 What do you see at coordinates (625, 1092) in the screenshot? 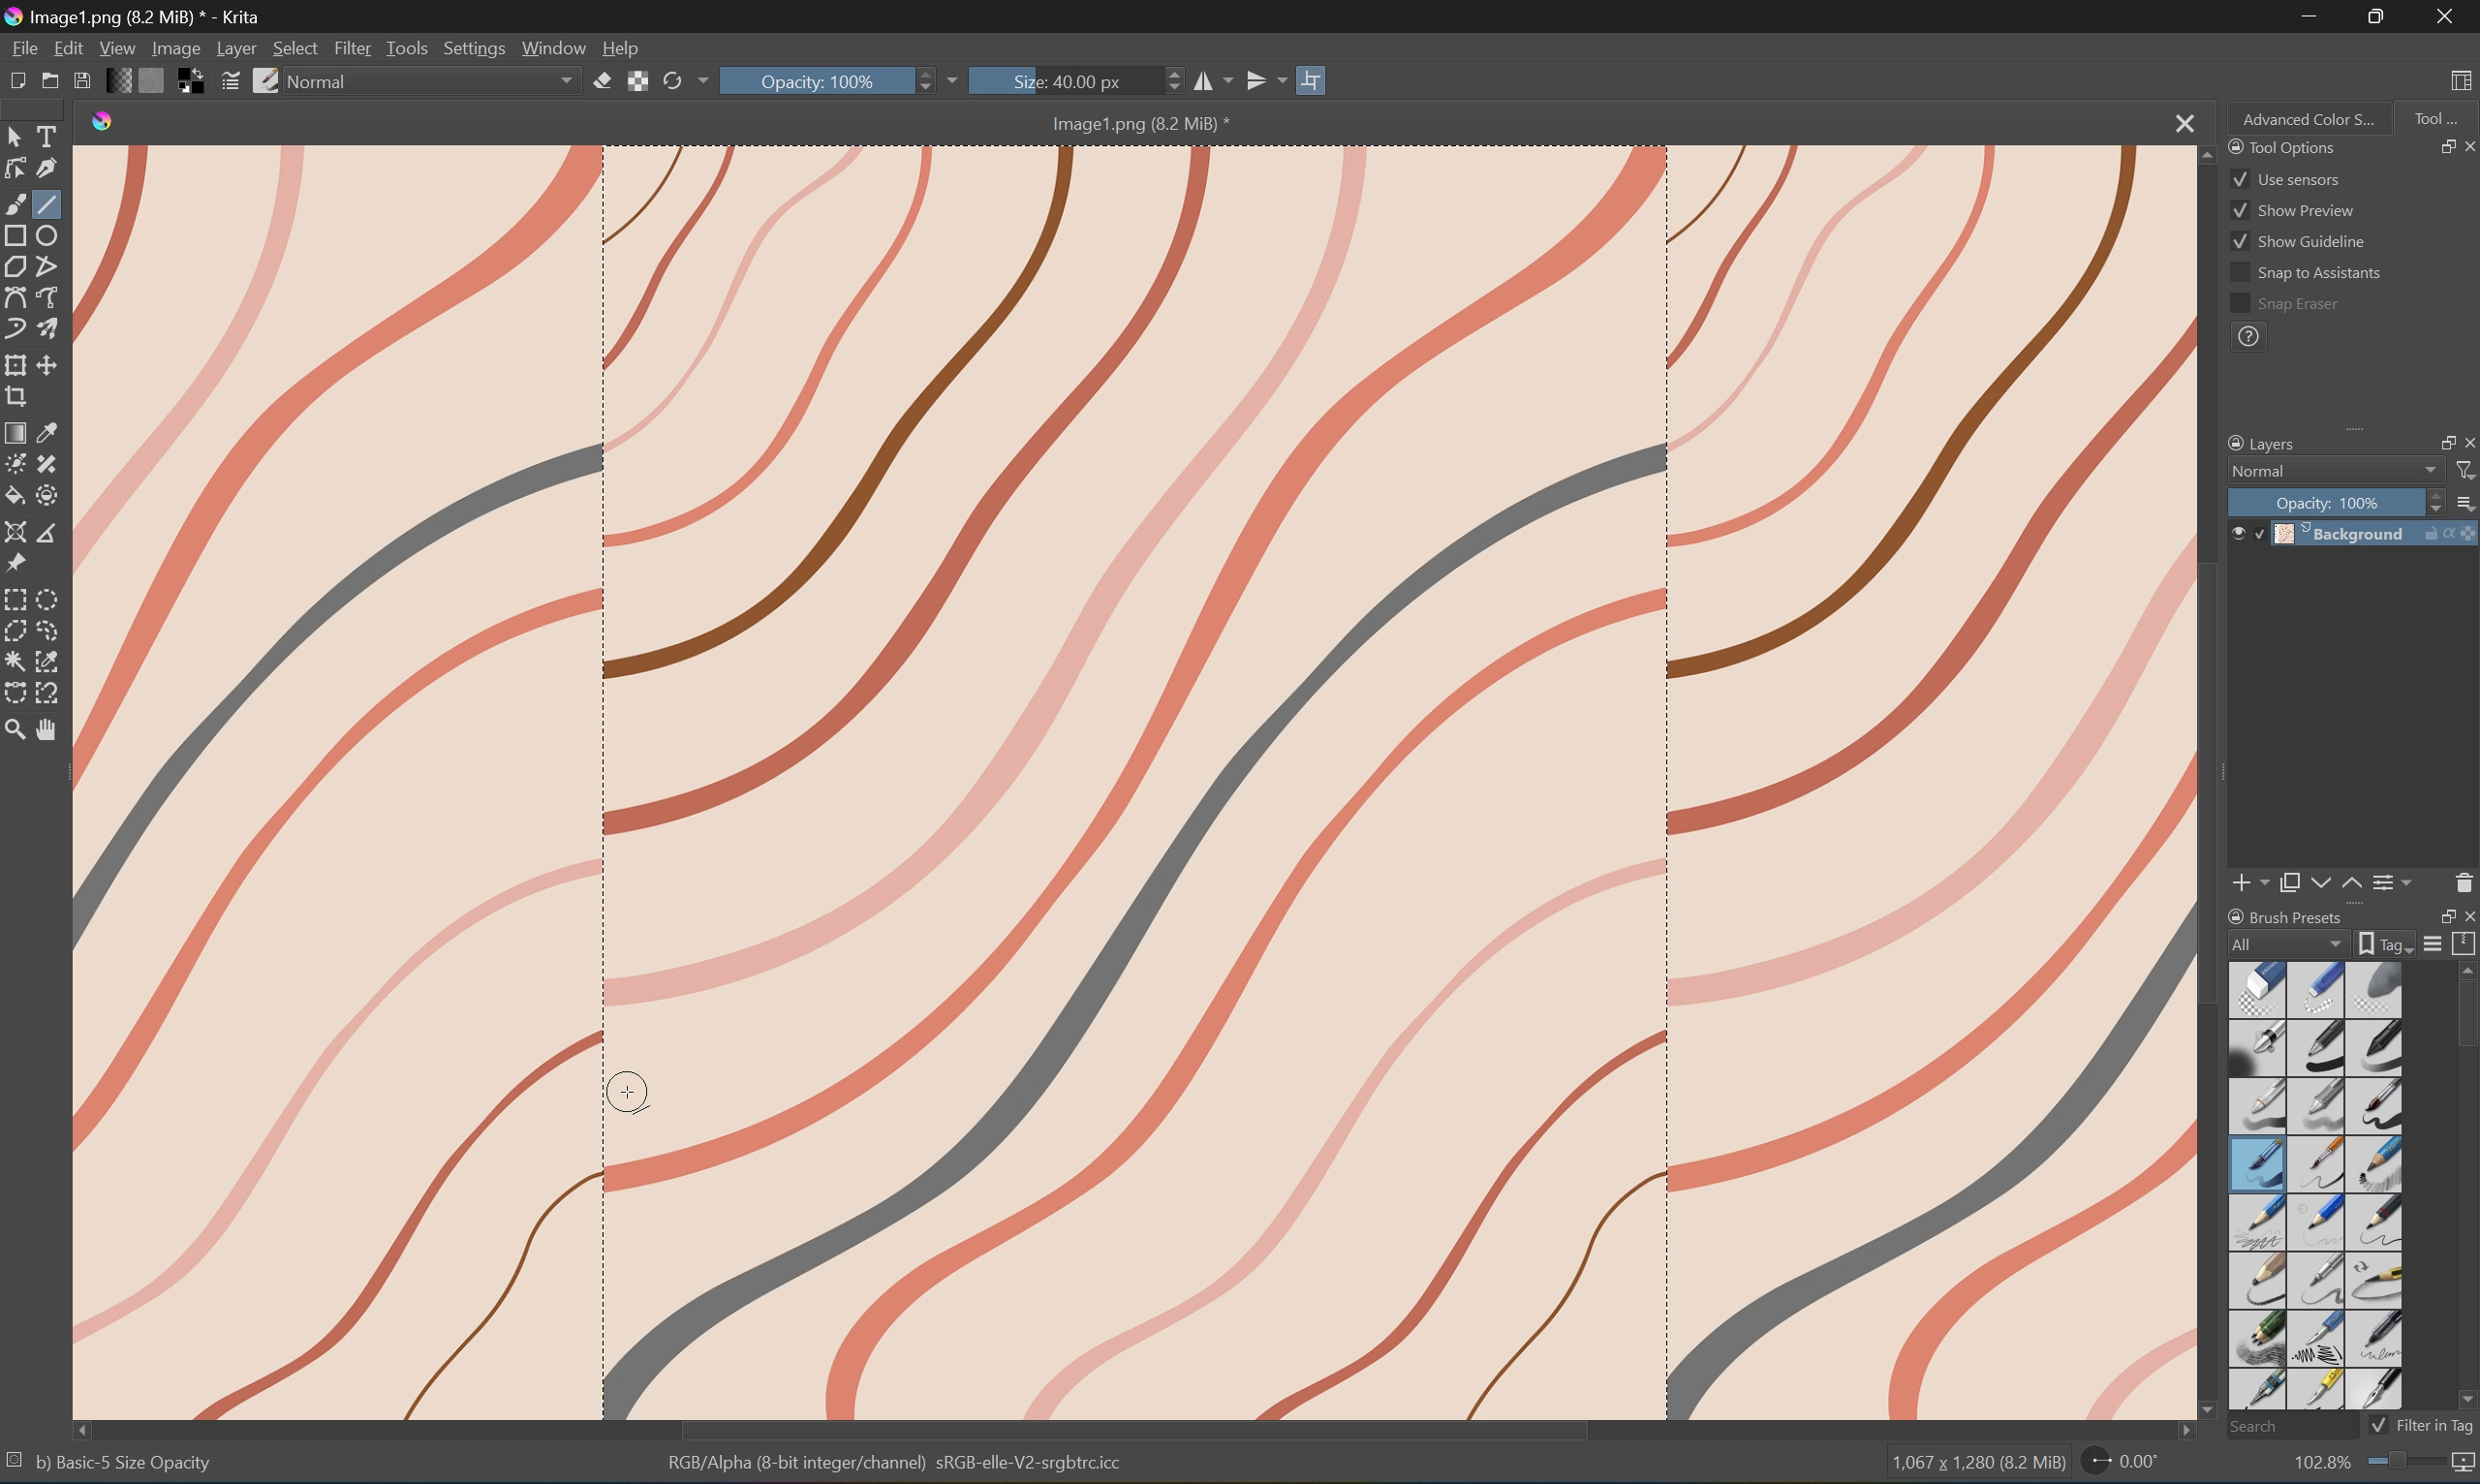
I see `Cursor` at bounding box center [625, 1092].